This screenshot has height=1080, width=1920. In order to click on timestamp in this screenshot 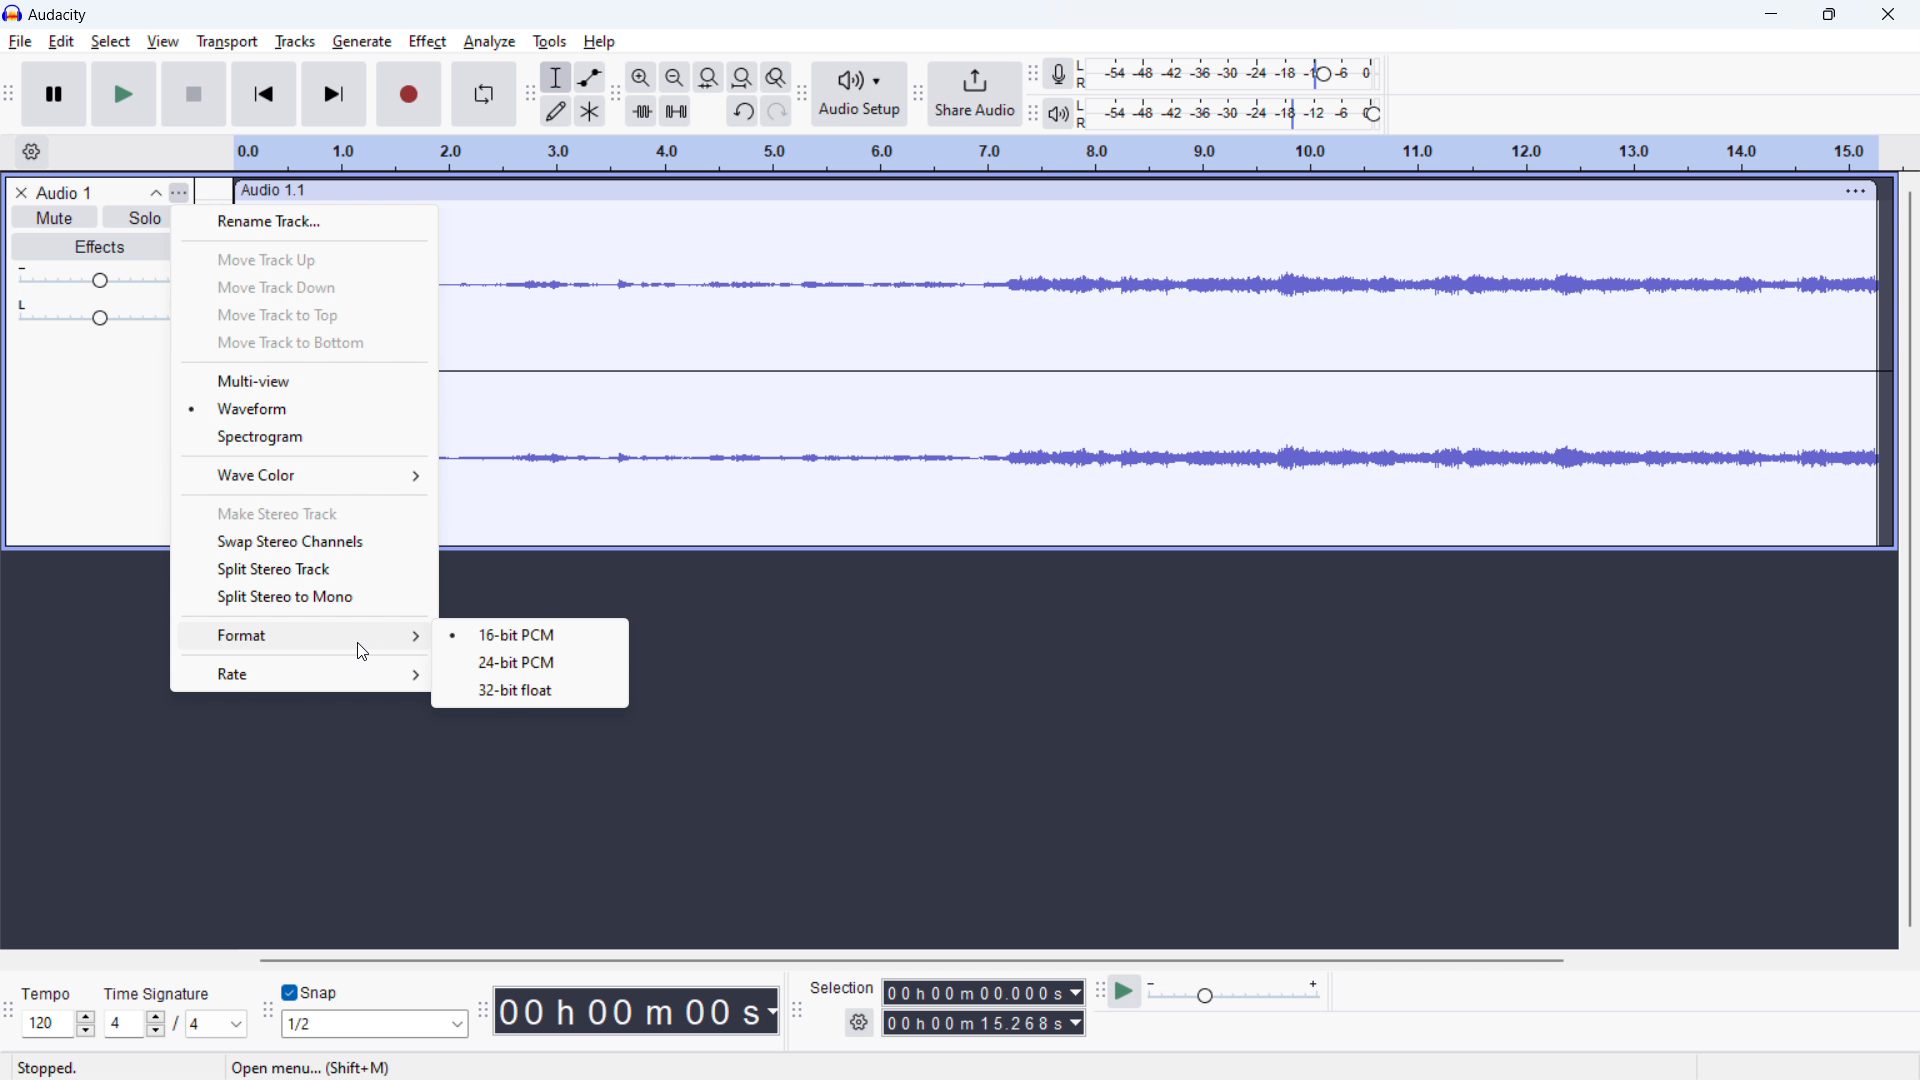, I will do `click(637, 1009)`.